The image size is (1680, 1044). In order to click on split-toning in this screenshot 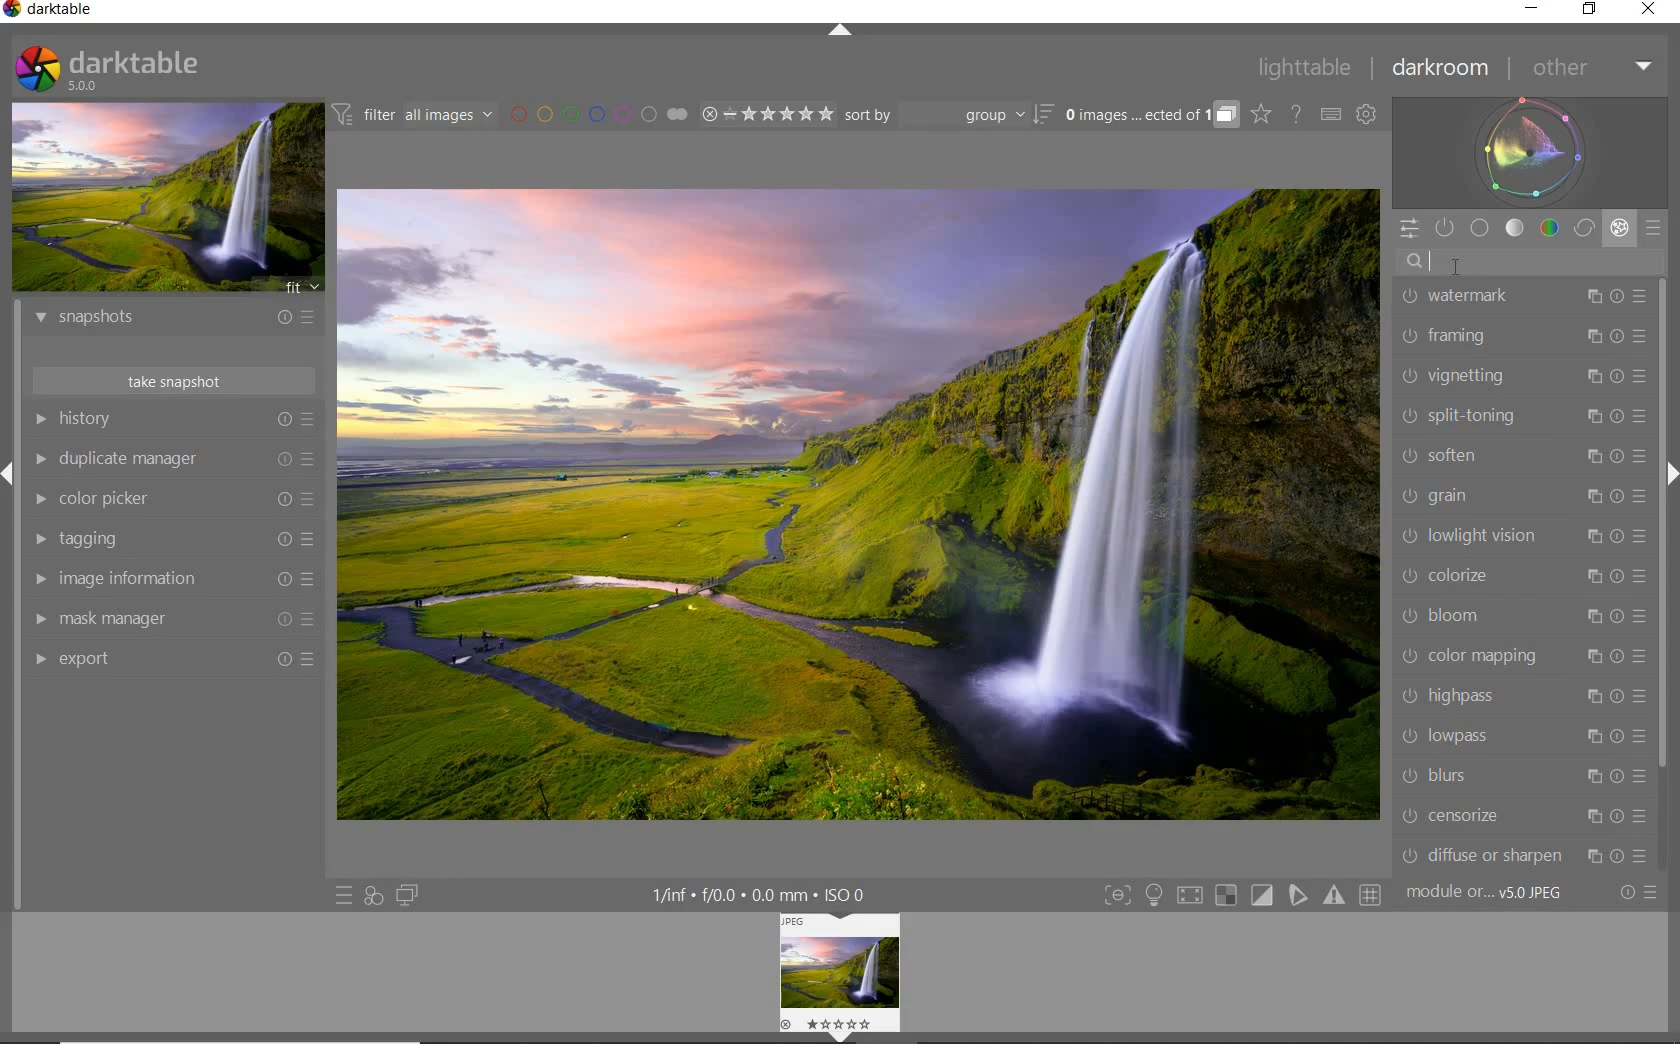, I will do `click(1523, 418)`.